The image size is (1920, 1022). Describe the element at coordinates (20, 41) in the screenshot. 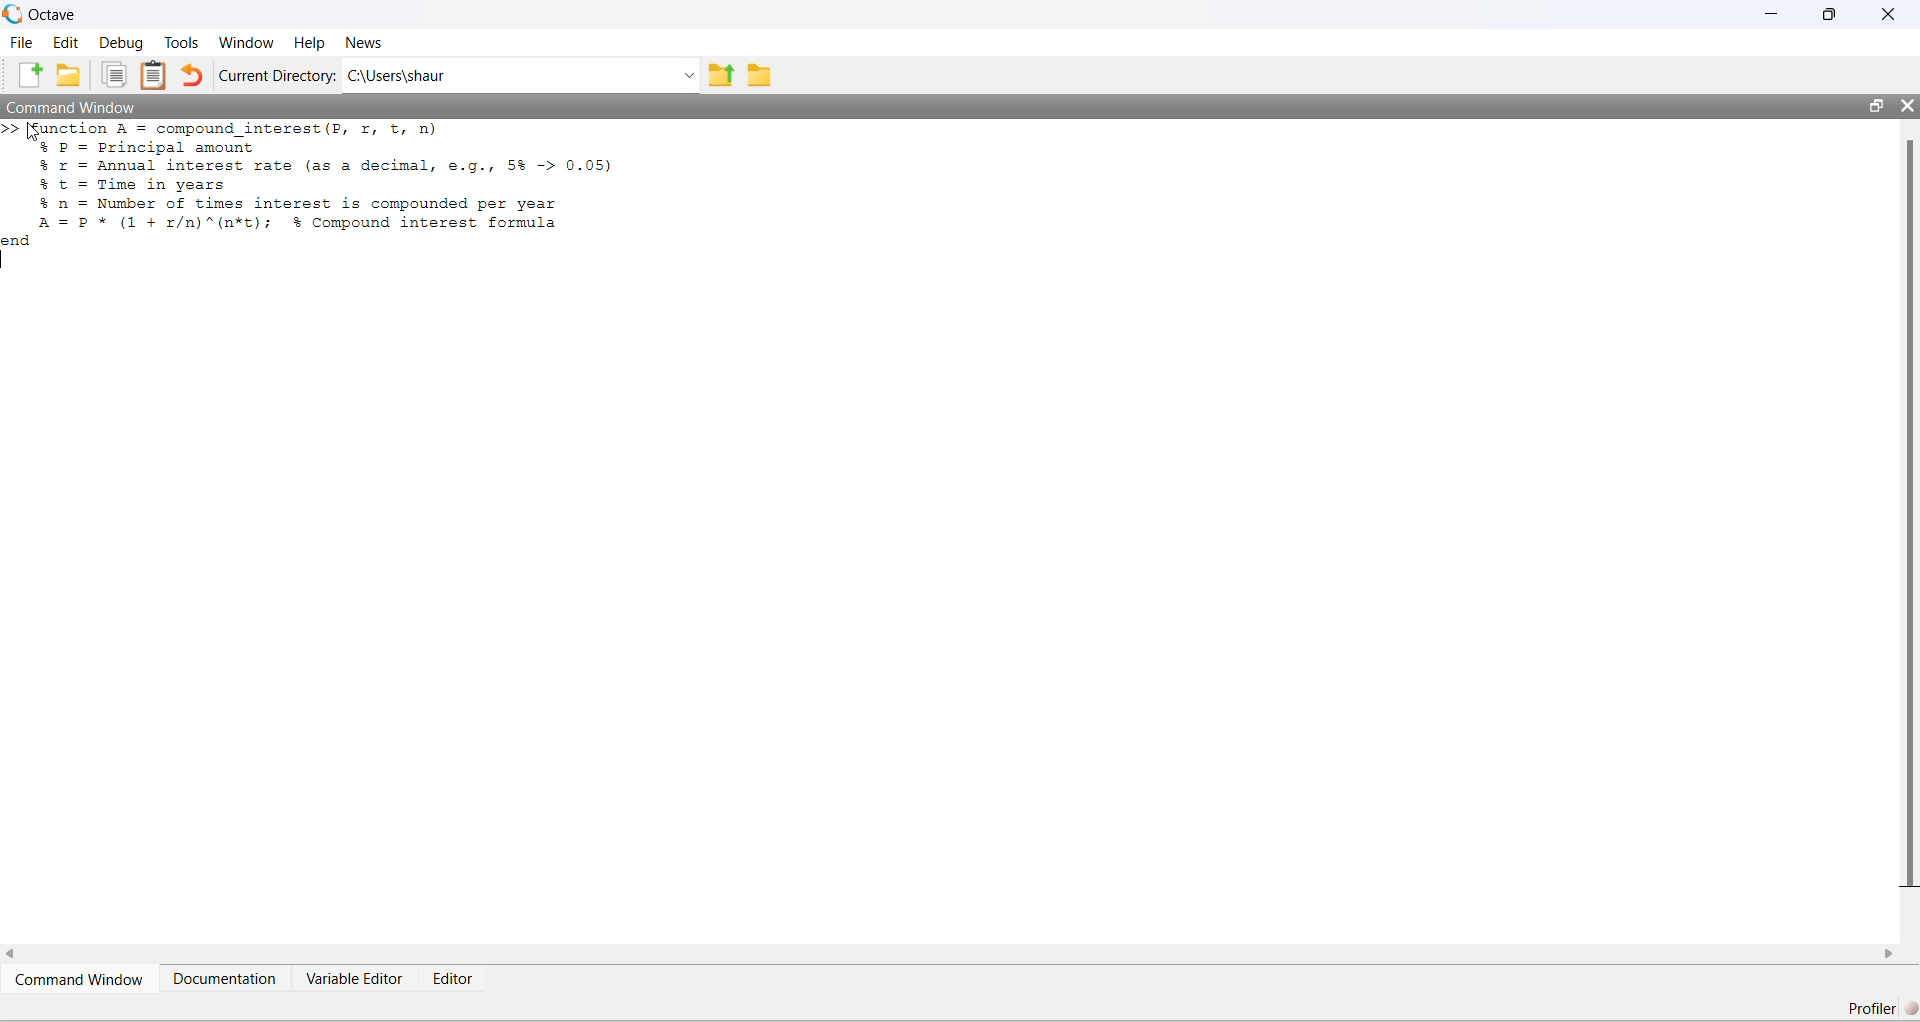

I see `File` at that location.